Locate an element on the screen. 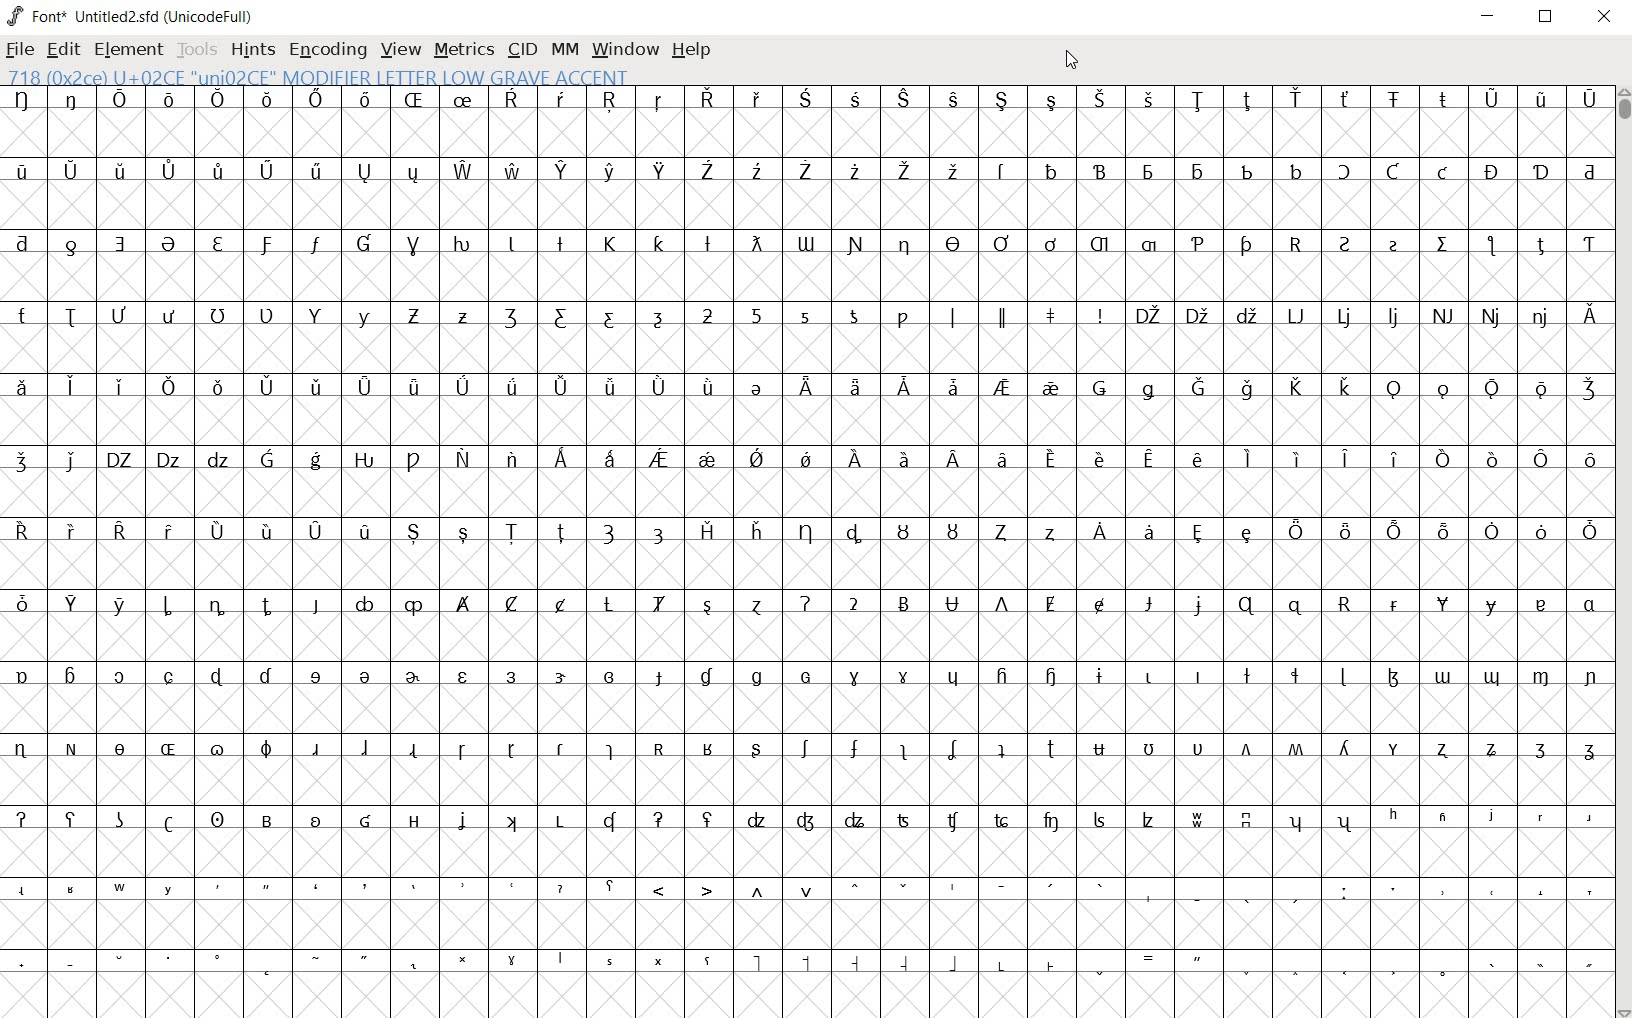 The width and height of the screenshot is (1632, 1018). close is located at coordinates (1069, 61).